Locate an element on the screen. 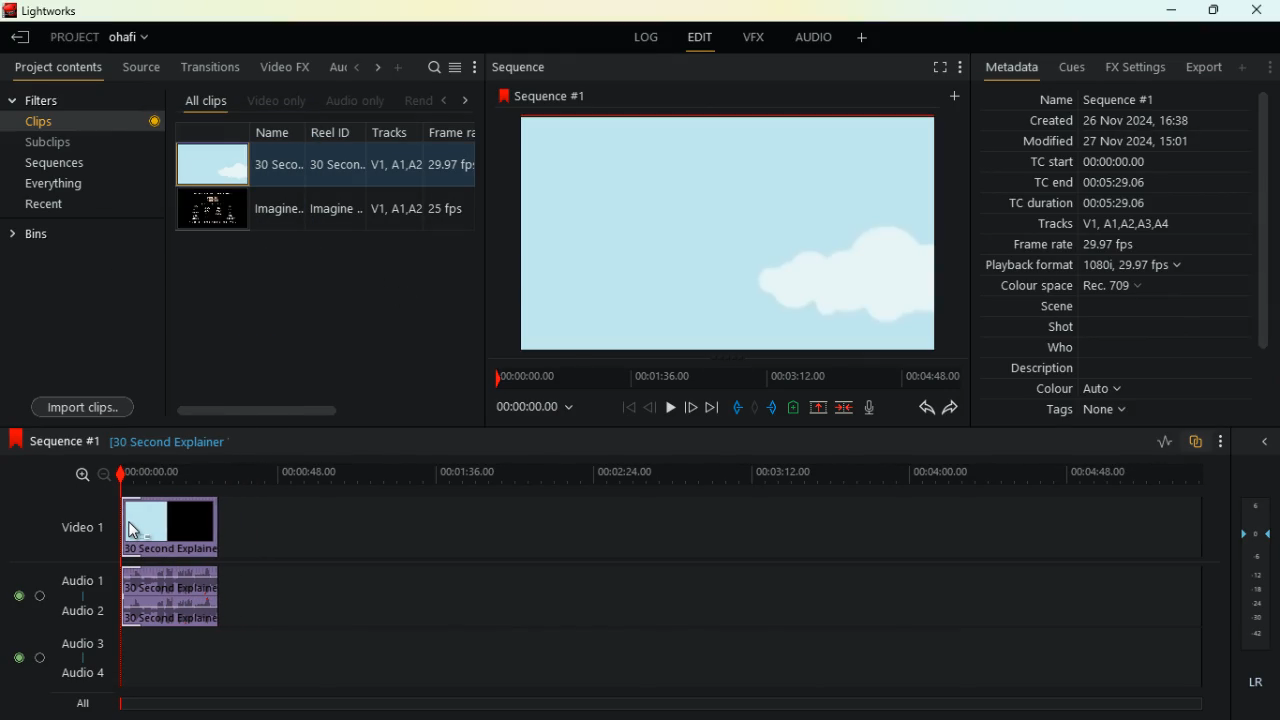 Image resolution: width=1280 pixels, height=720 pixels. log is located at coordinates (641, 38).